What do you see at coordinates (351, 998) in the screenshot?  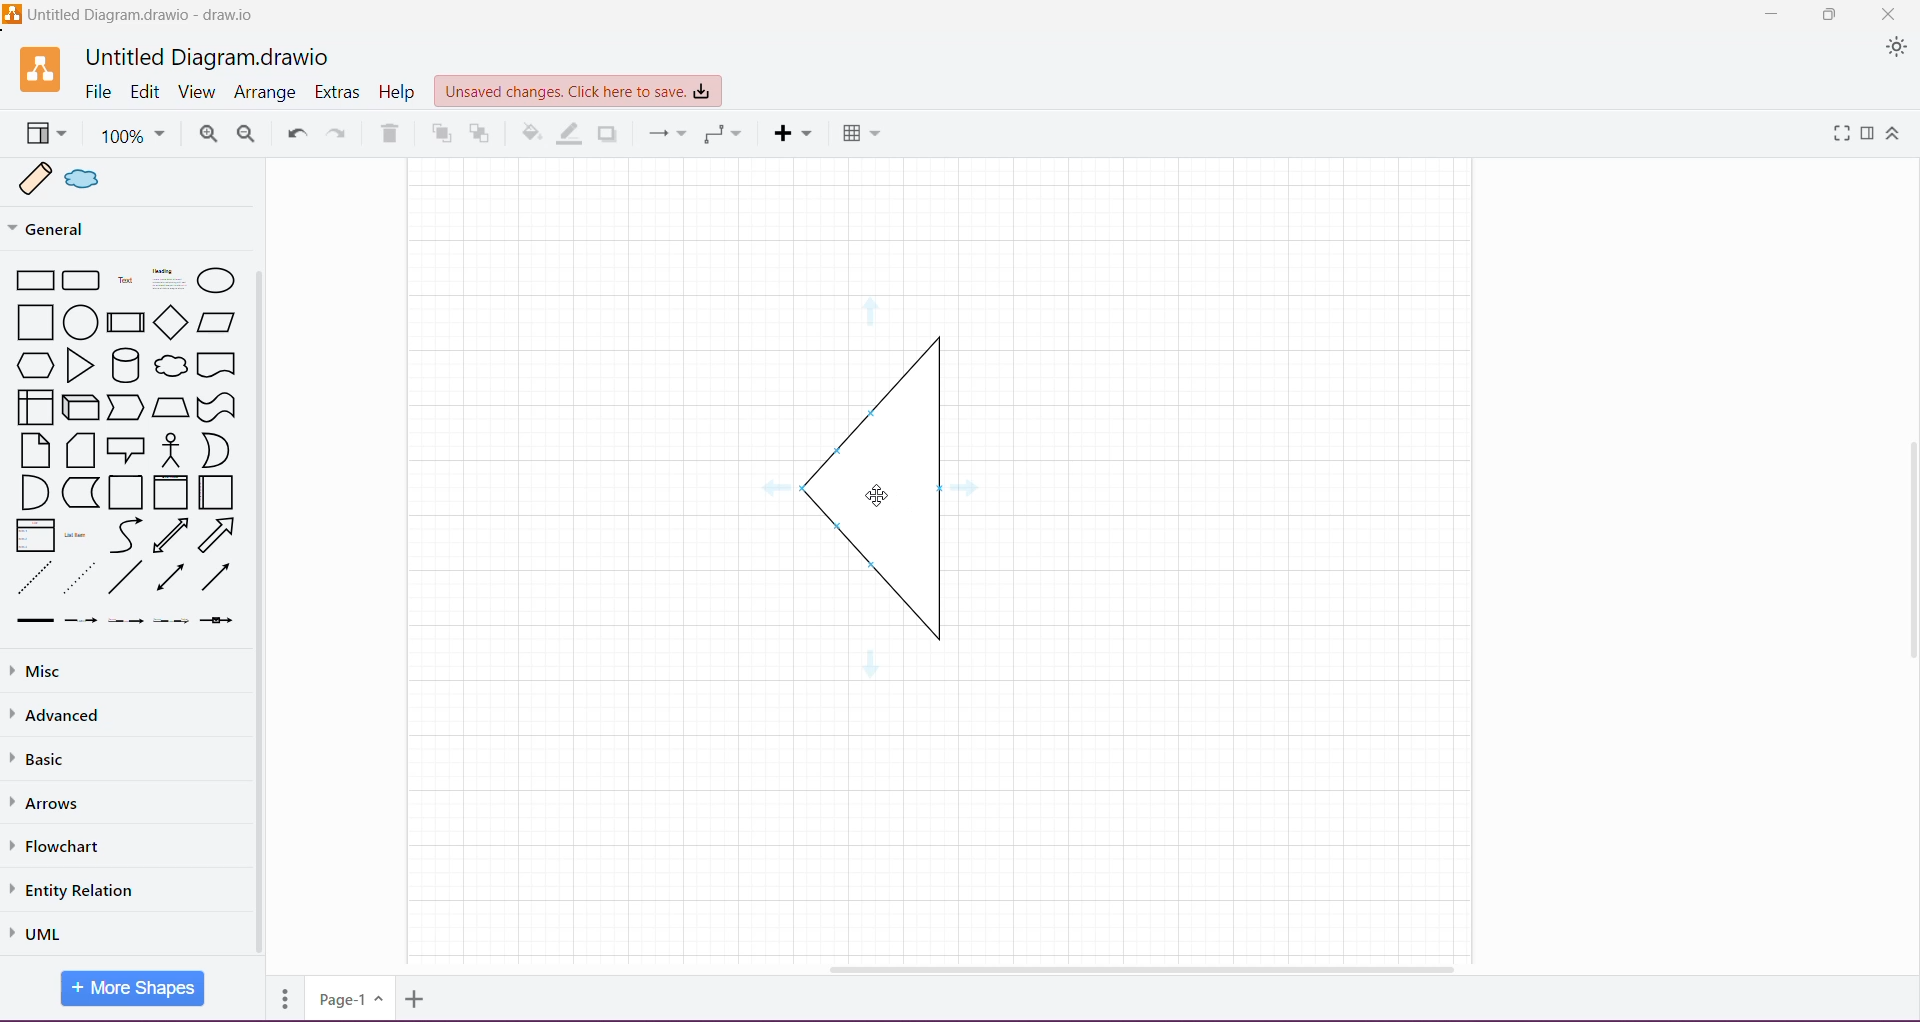 I see `Page-1` at bounding box center [351, 998].